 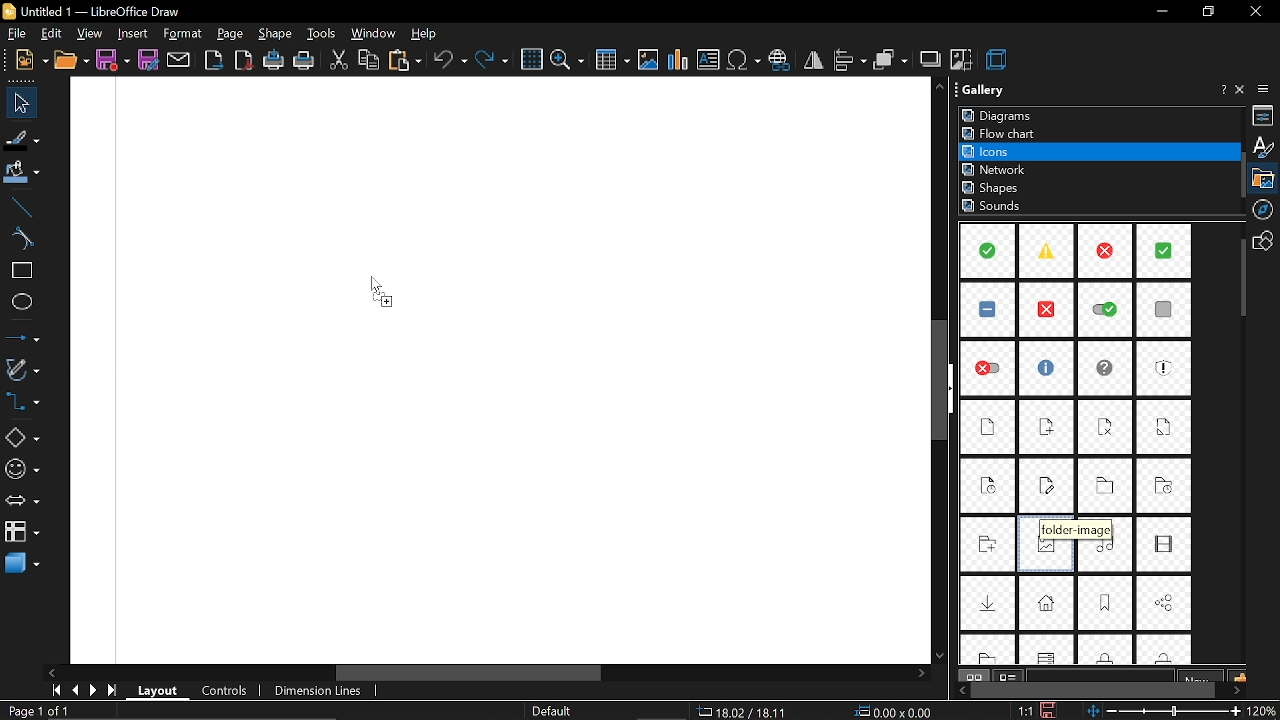 What do you see at coordinates (53, 690) in the screenshot?
I see `go to first page` at bounding box center [53, 690].